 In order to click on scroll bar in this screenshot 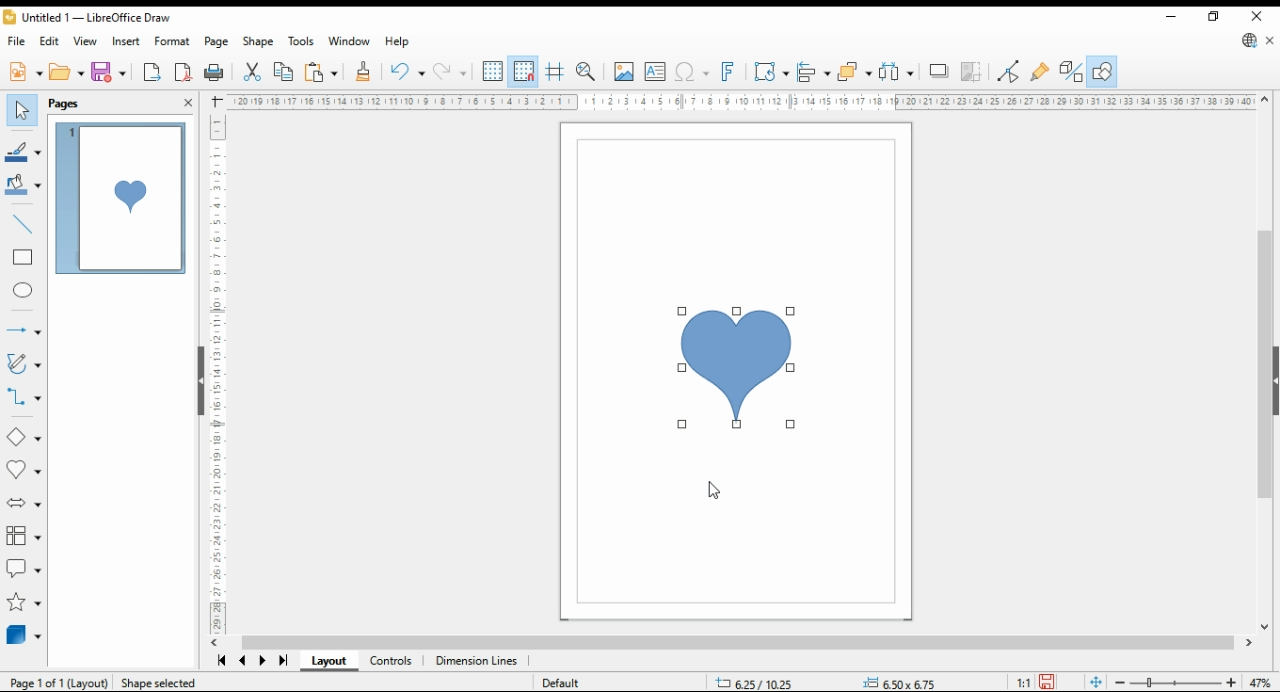, I will do `click(1266, 360)`.